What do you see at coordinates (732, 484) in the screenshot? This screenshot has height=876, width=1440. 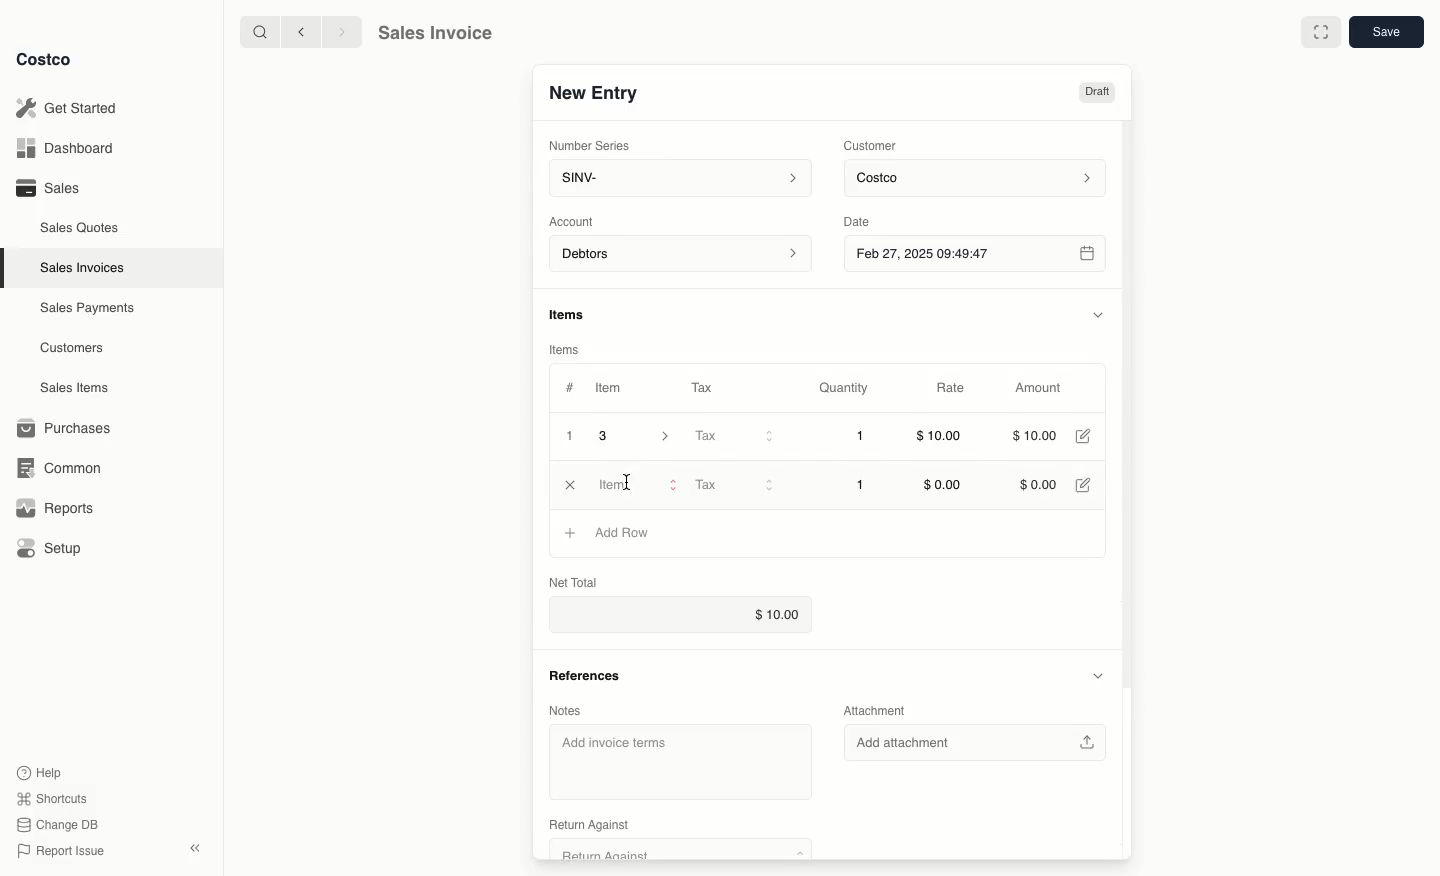 I see `Tax` at bounding box center [732, 484].